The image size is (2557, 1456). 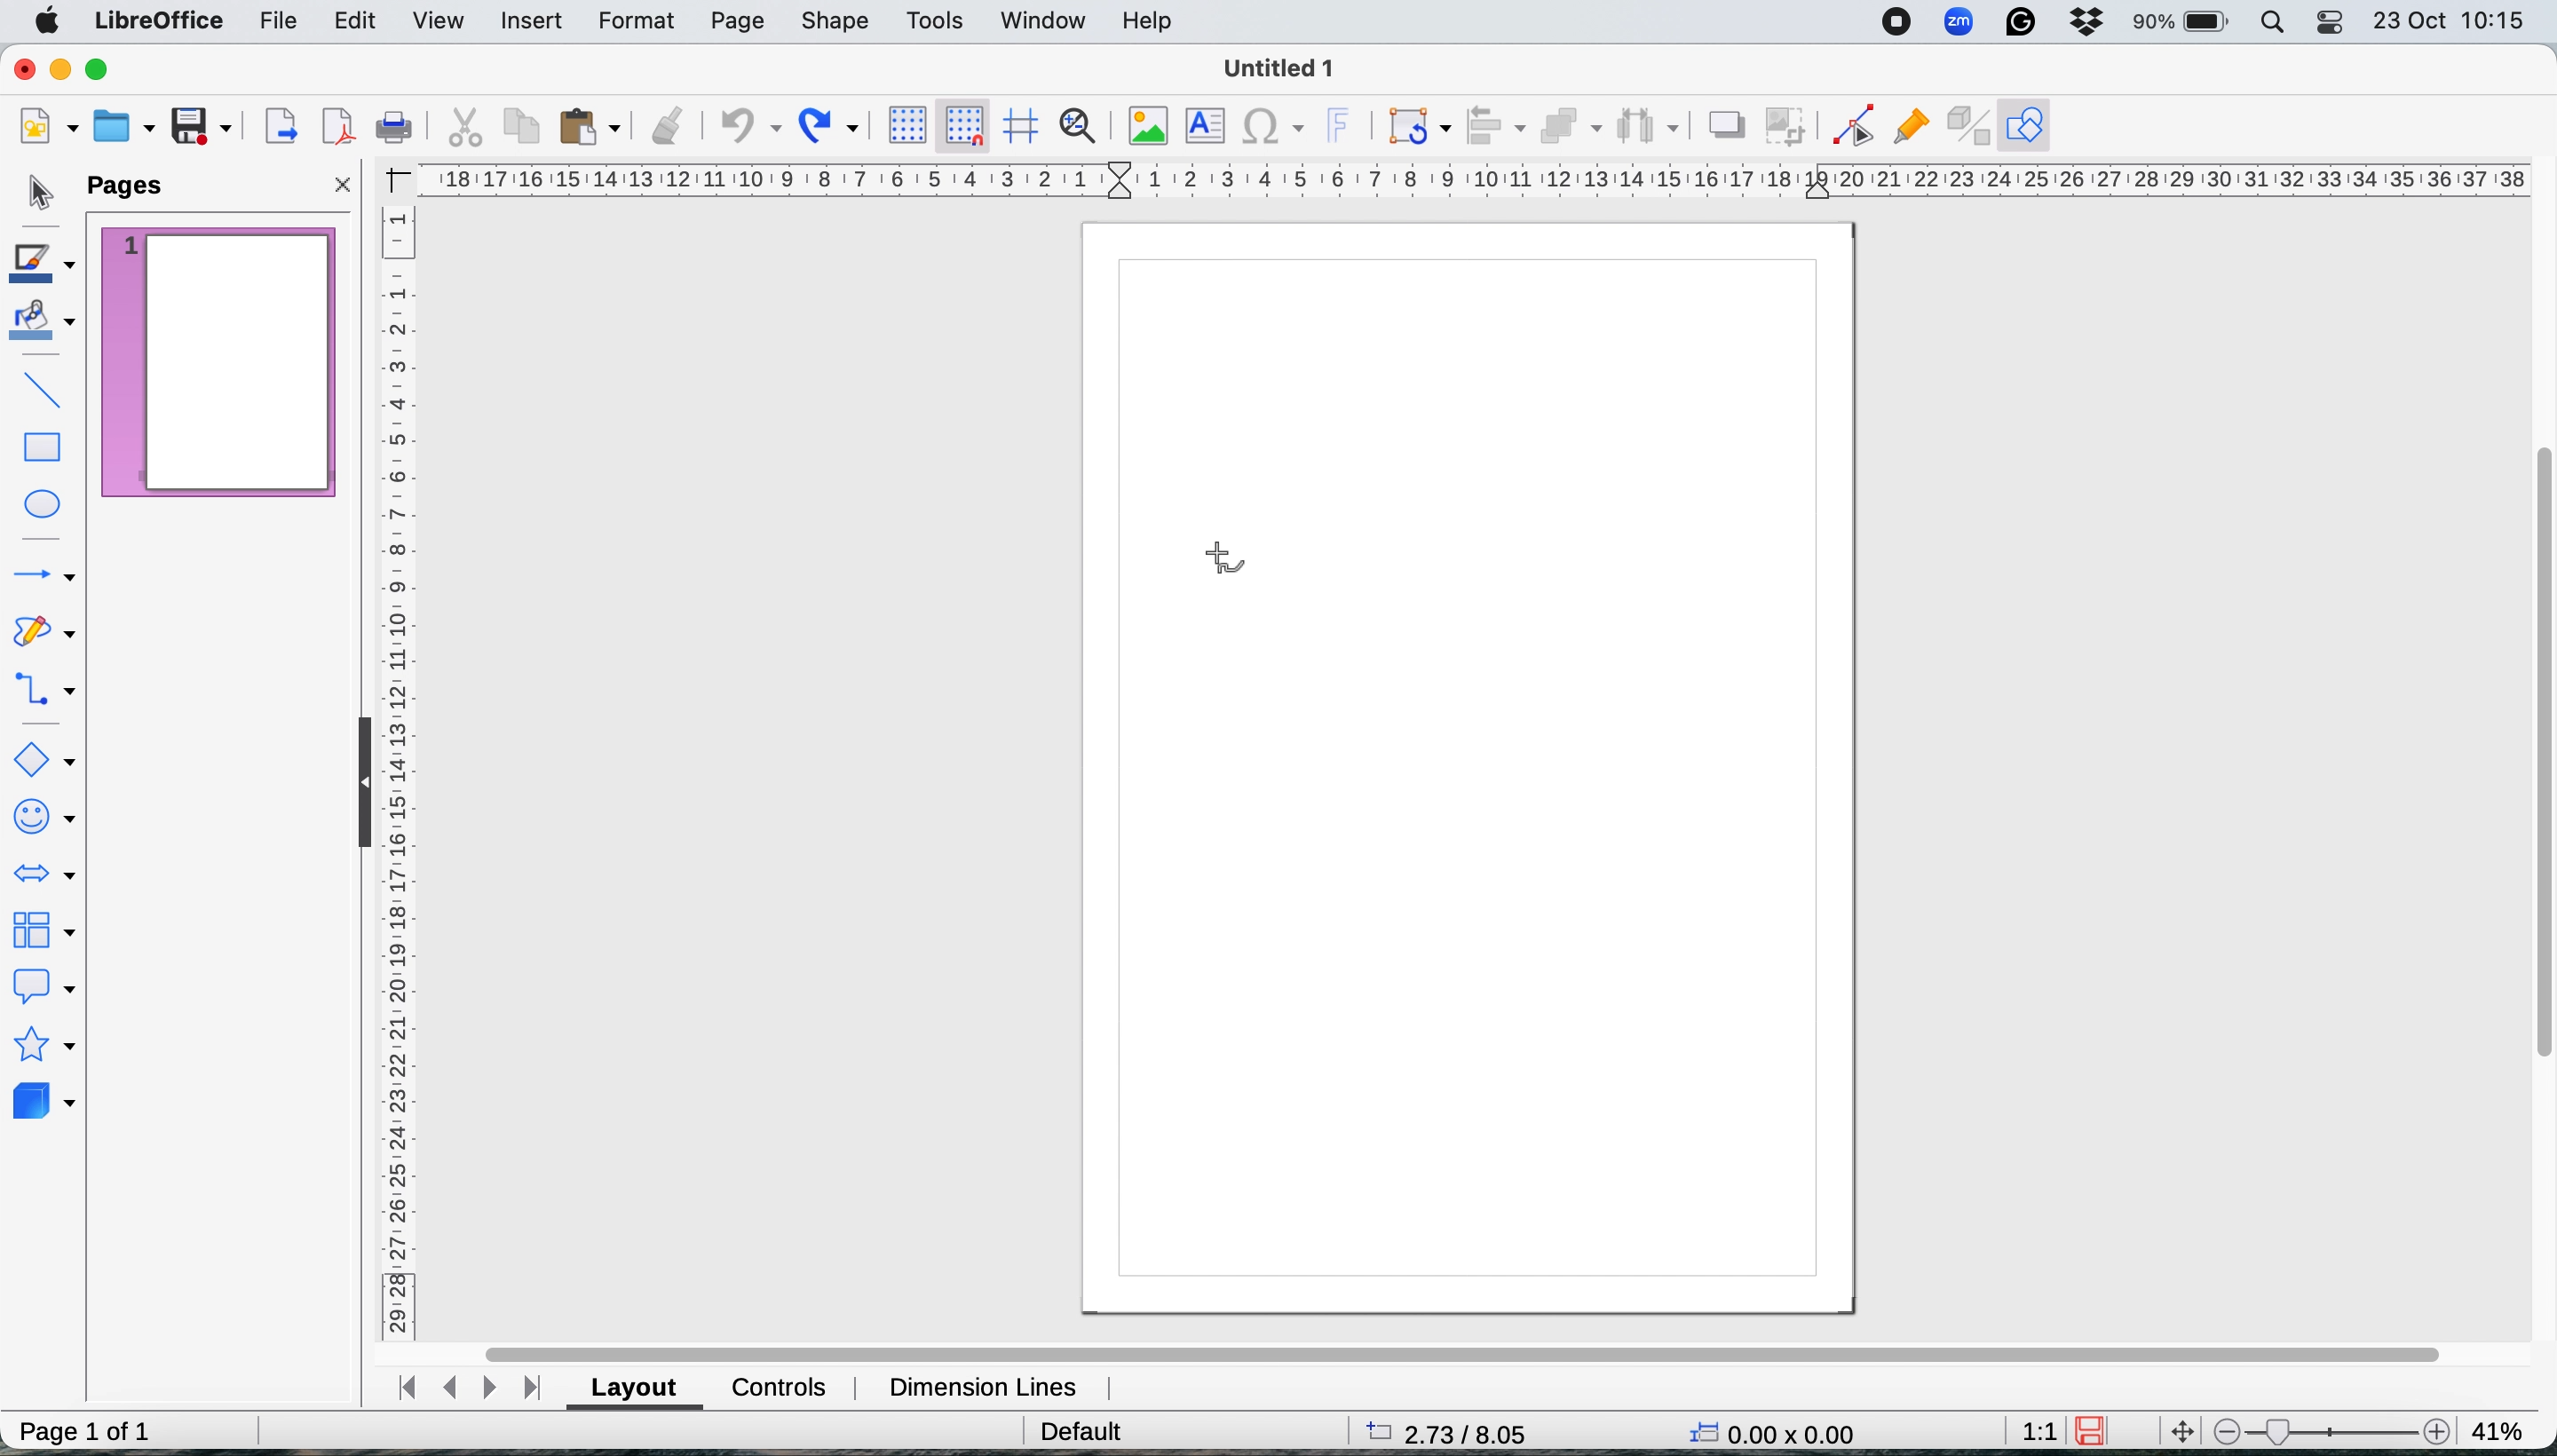 What do you see at coordinates (1452, 1345) in the screenshot?
I see `horiztonal scroll bar` at bounding box center [1452, 1345].